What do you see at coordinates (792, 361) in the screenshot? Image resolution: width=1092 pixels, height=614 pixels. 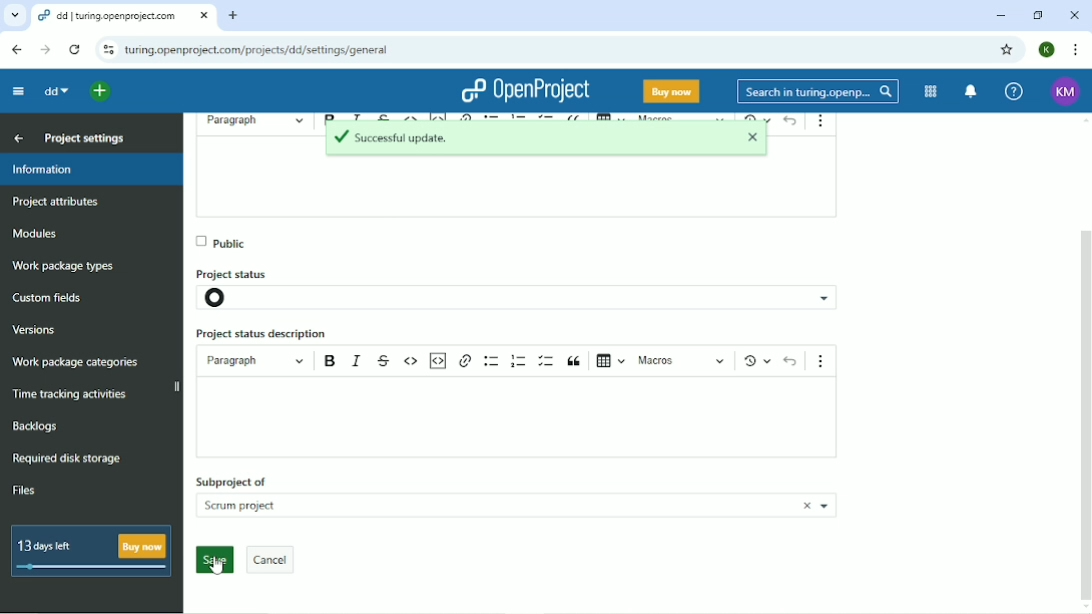 I see `undo` at bounding box center [792, 361].